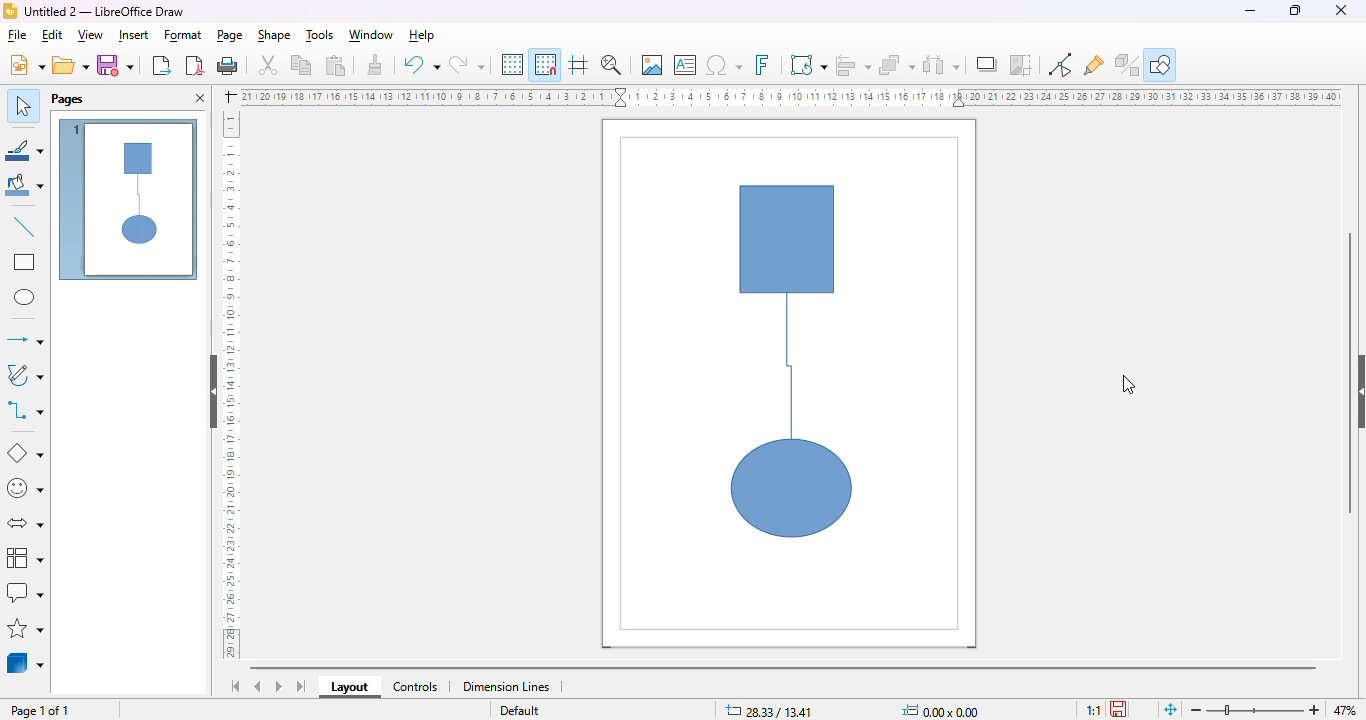 The width and height of the screenshot is (1366, 720). I want to click on stars and banners, so click(27, 628).